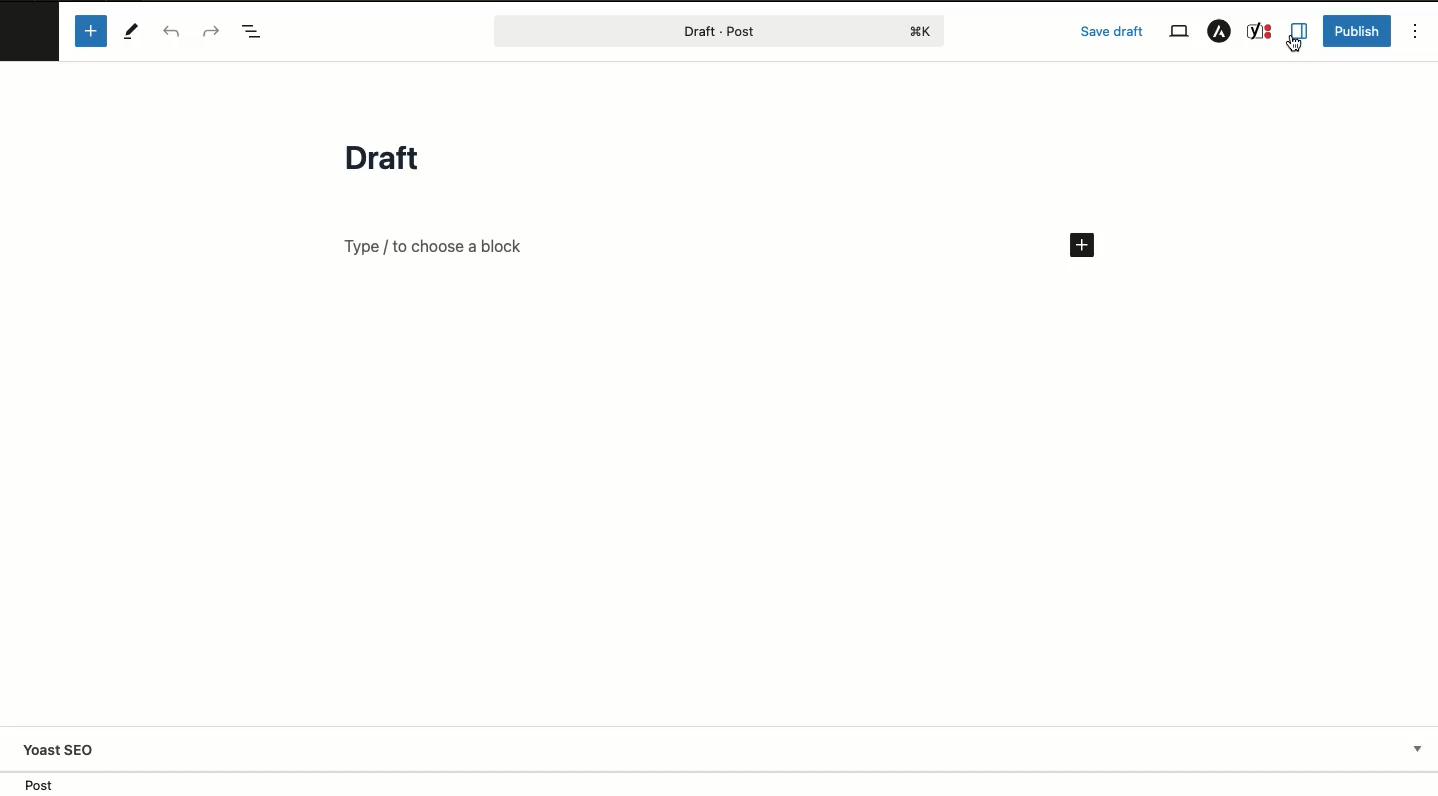 This screenshot has height=796, width=1438. I want to click on Options, so click(1415, 33).